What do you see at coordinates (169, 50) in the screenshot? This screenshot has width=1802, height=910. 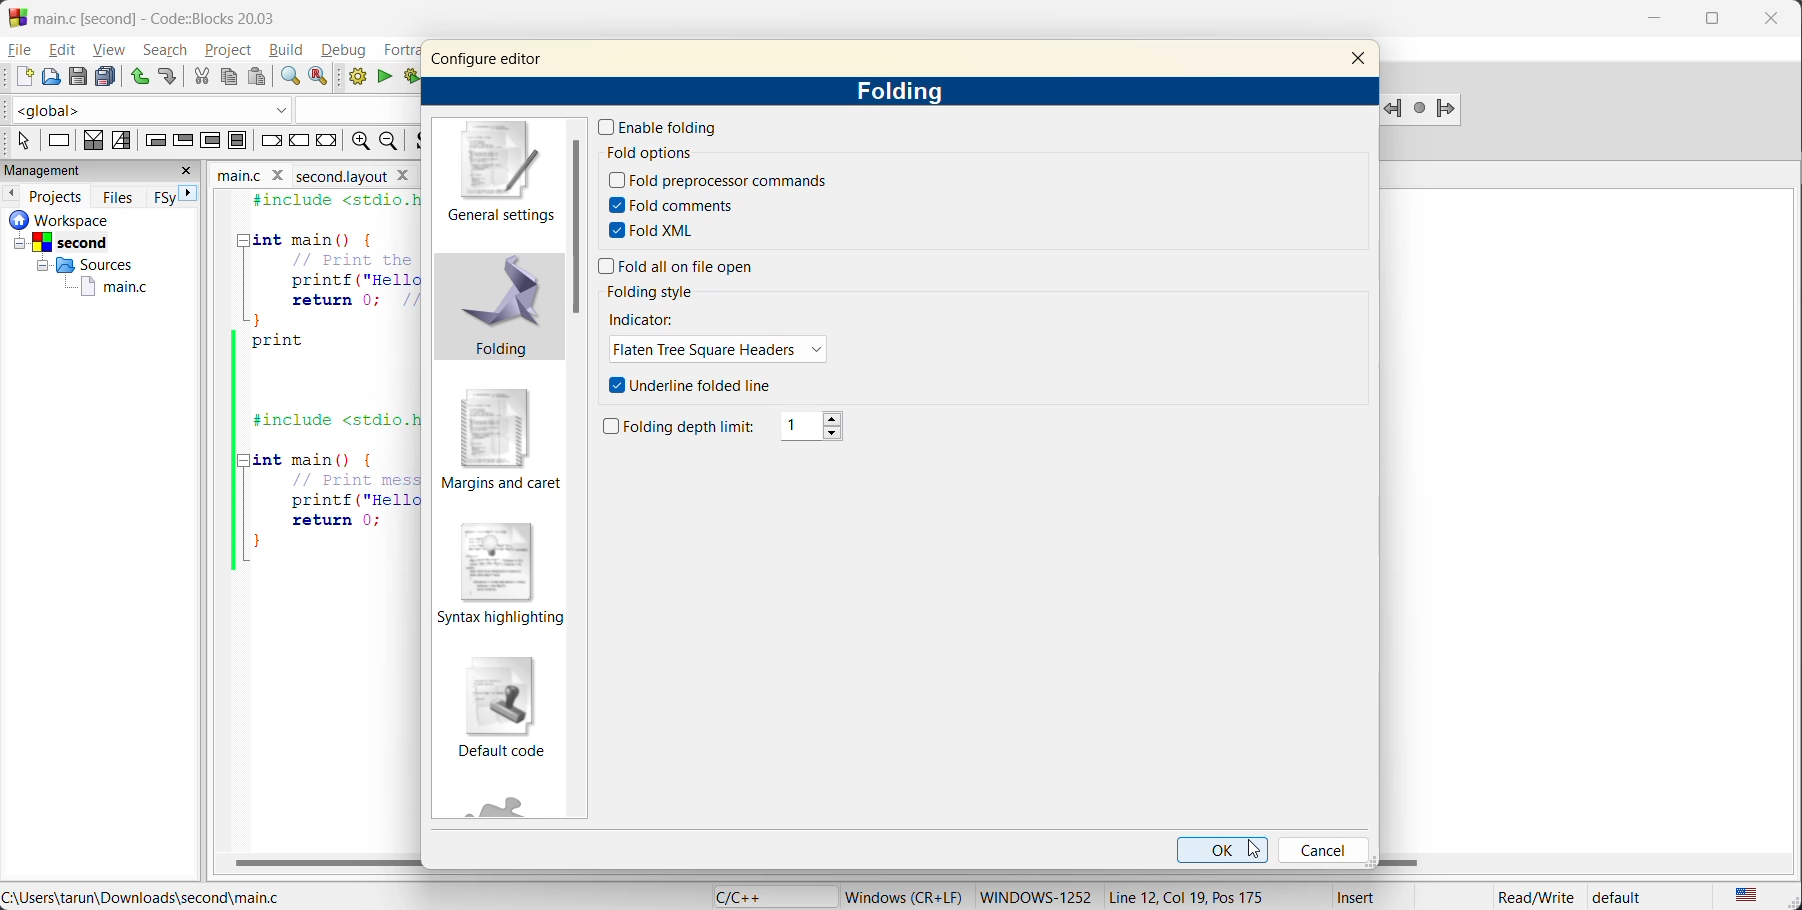 I see `search` at bounding box center [169, 50].